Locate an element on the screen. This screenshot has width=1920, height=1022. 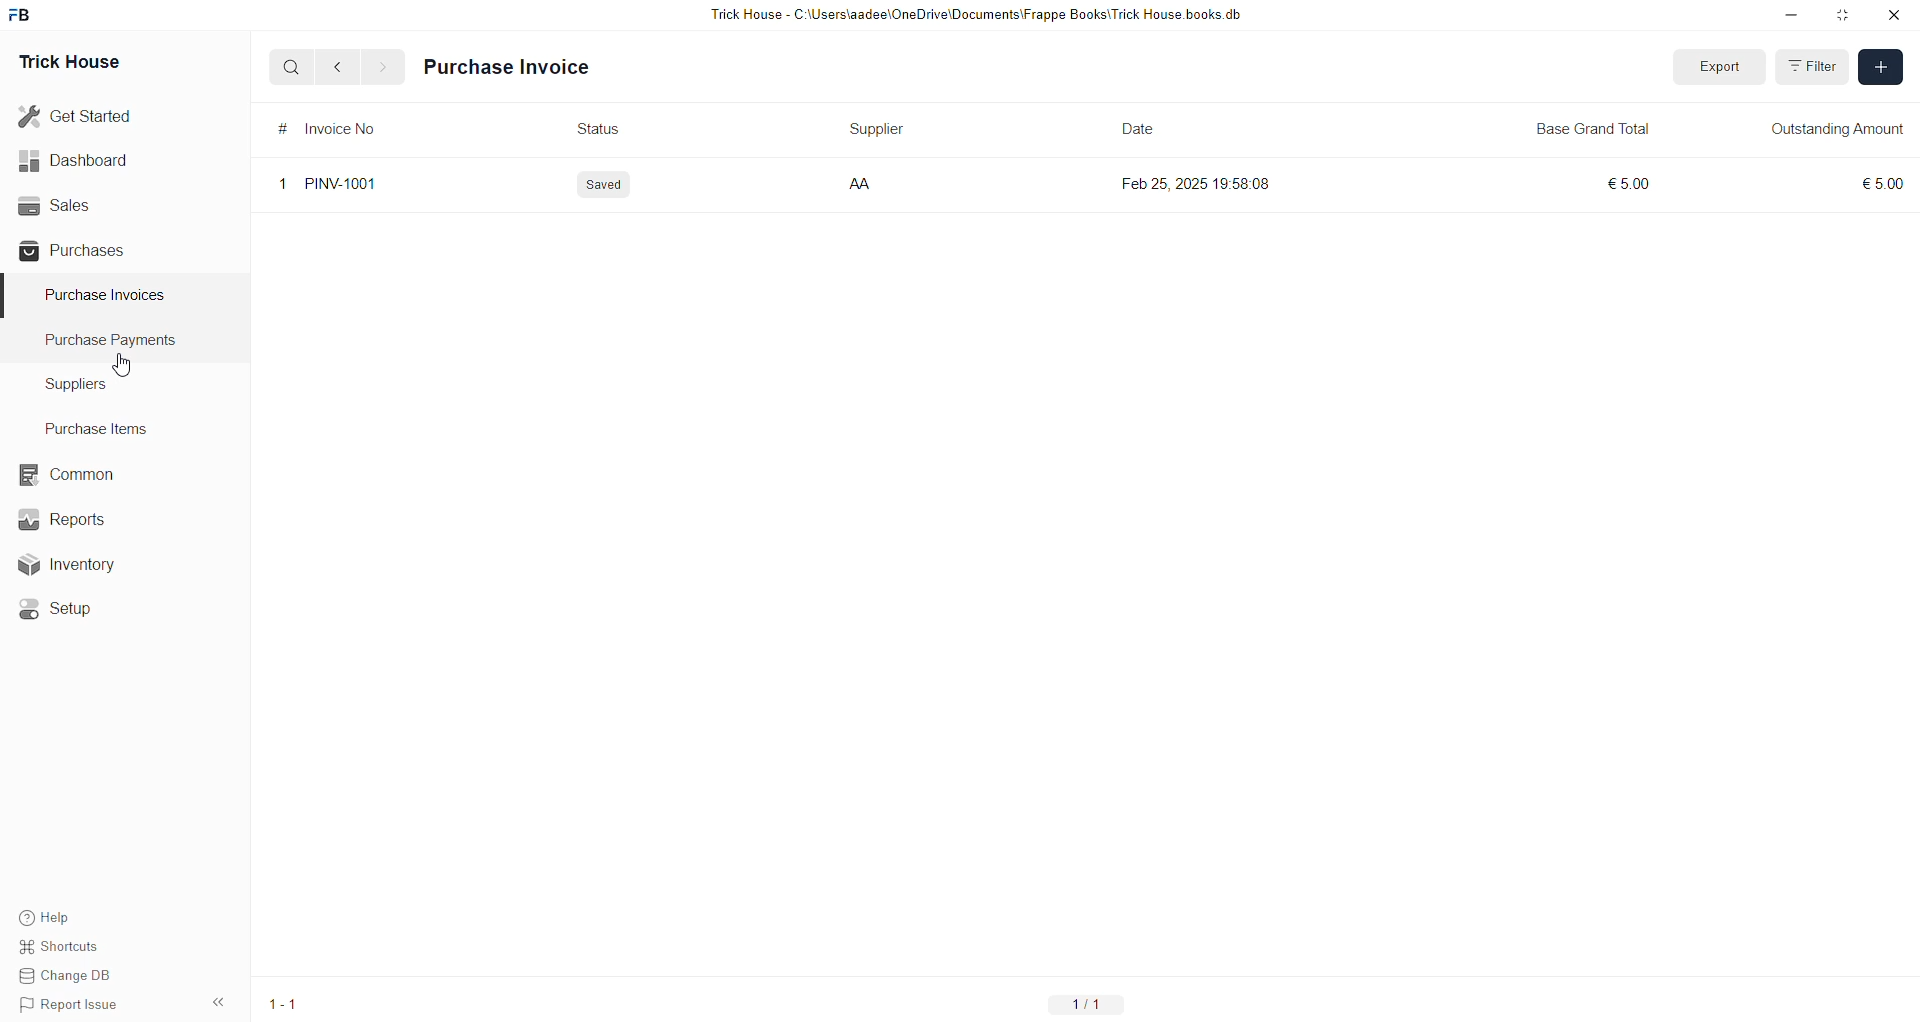
Maximize is located at coordinates (1844, 19).